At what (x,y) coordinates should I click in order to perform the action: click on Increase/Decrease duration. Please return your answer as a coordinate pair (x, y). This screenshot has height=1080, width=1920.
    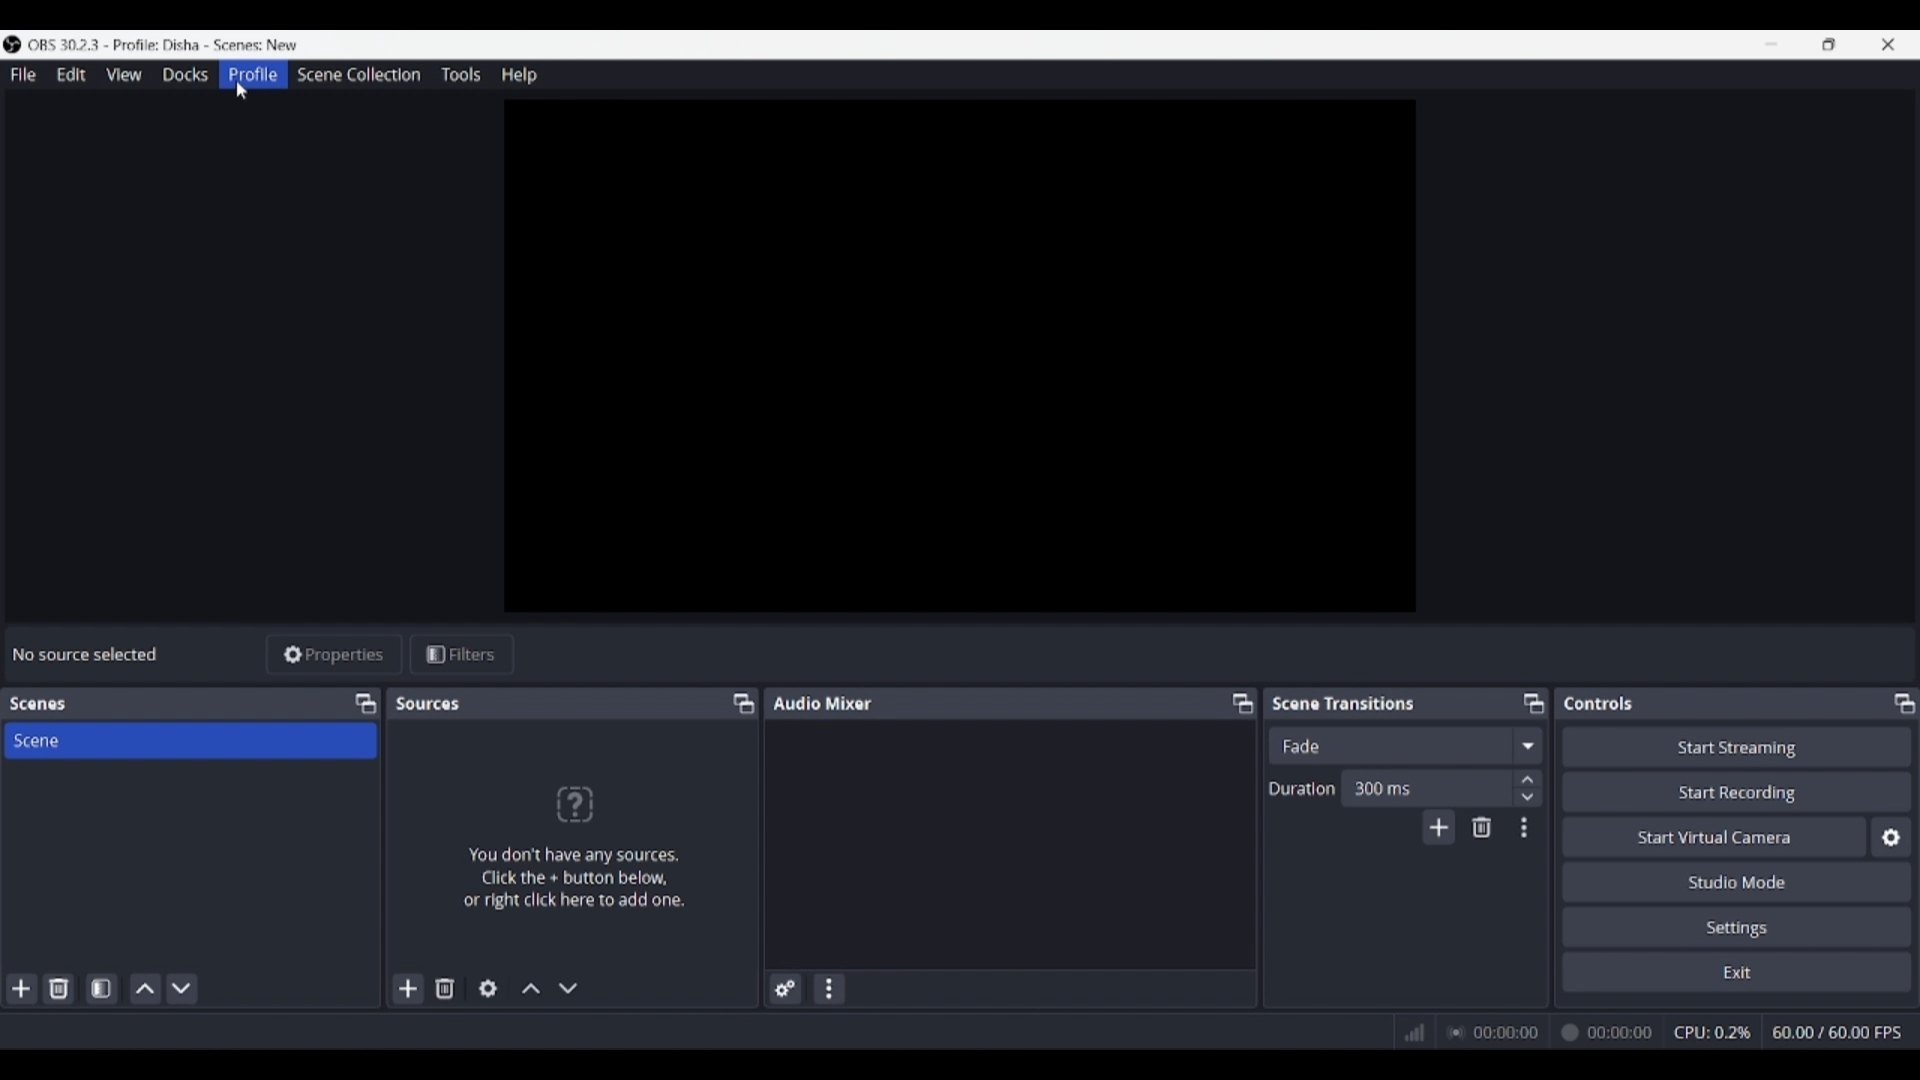
    Looking at the image, I should click on (1529, 787).